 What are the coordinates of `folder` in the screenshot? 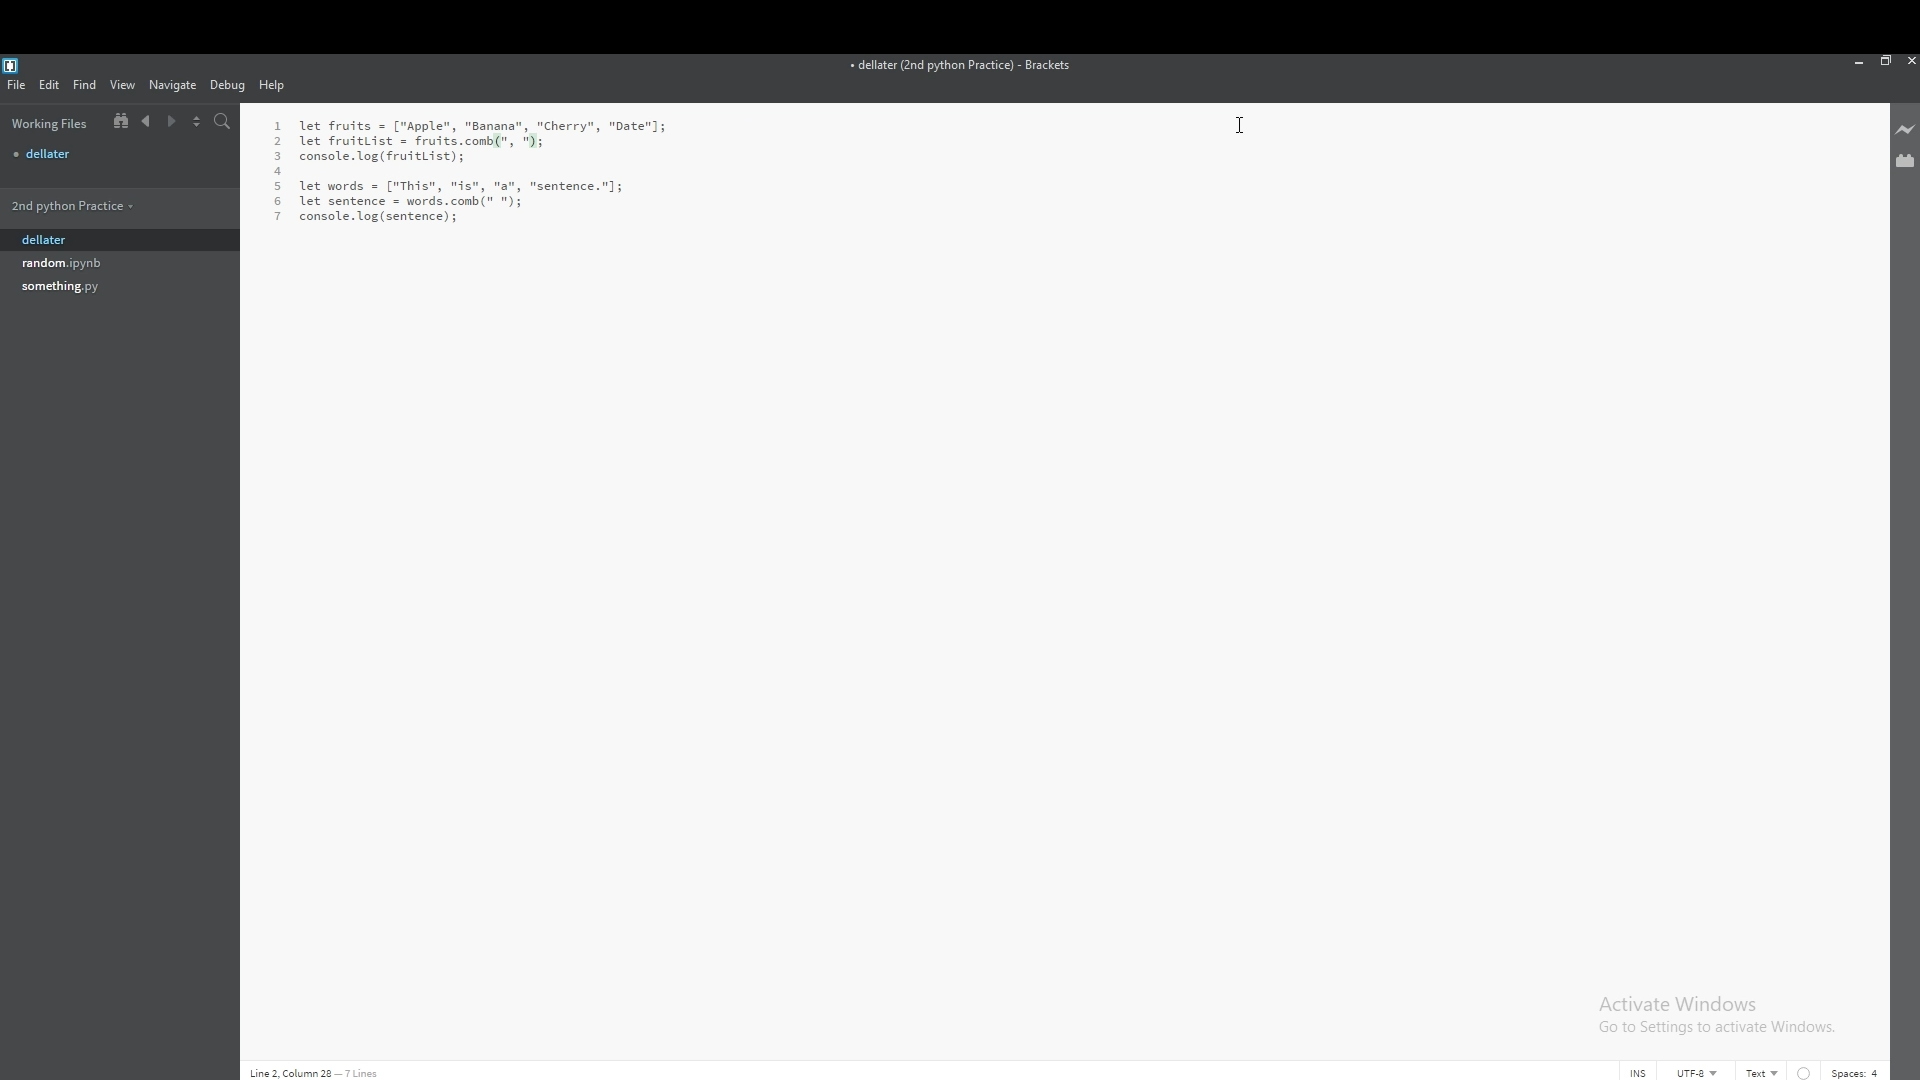 It's located at (91, 205).